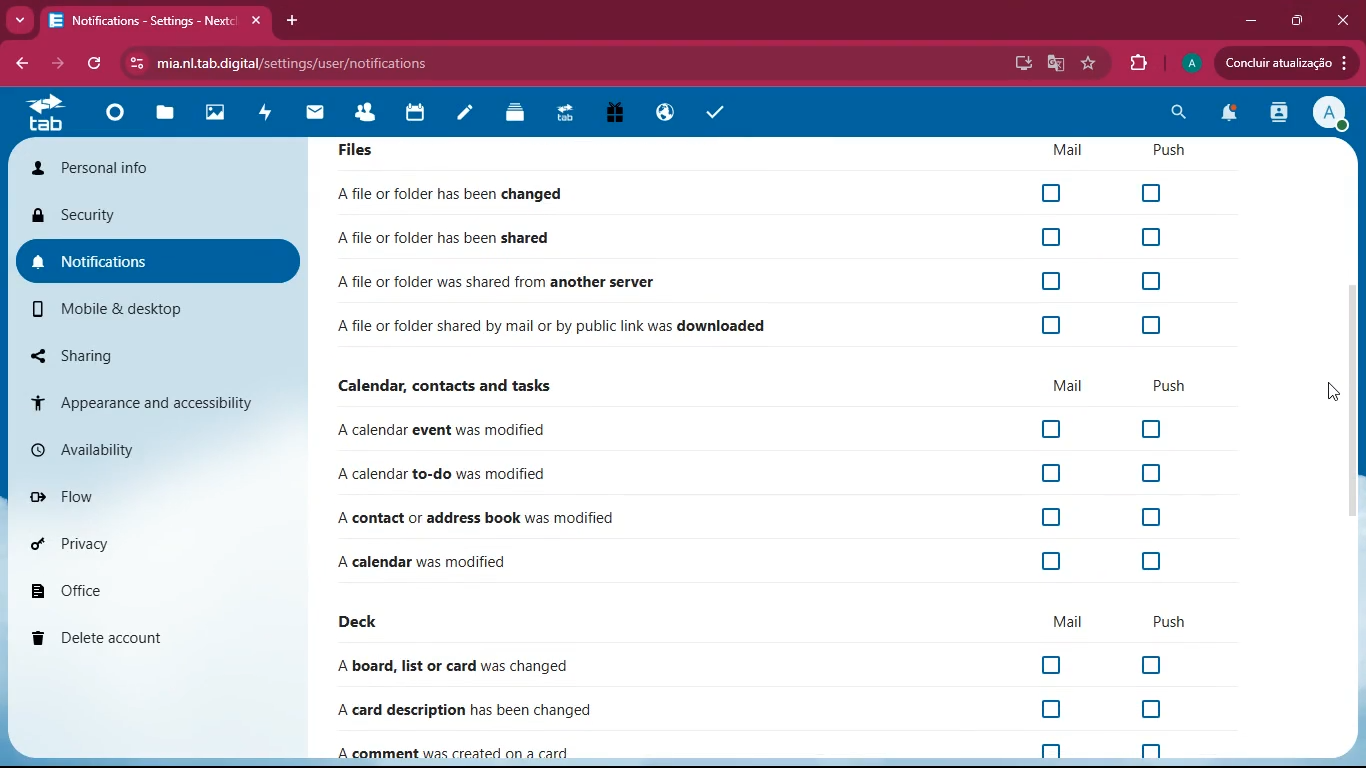 The image size is (1366, 768). I want to click on gift, so click(621, 114).